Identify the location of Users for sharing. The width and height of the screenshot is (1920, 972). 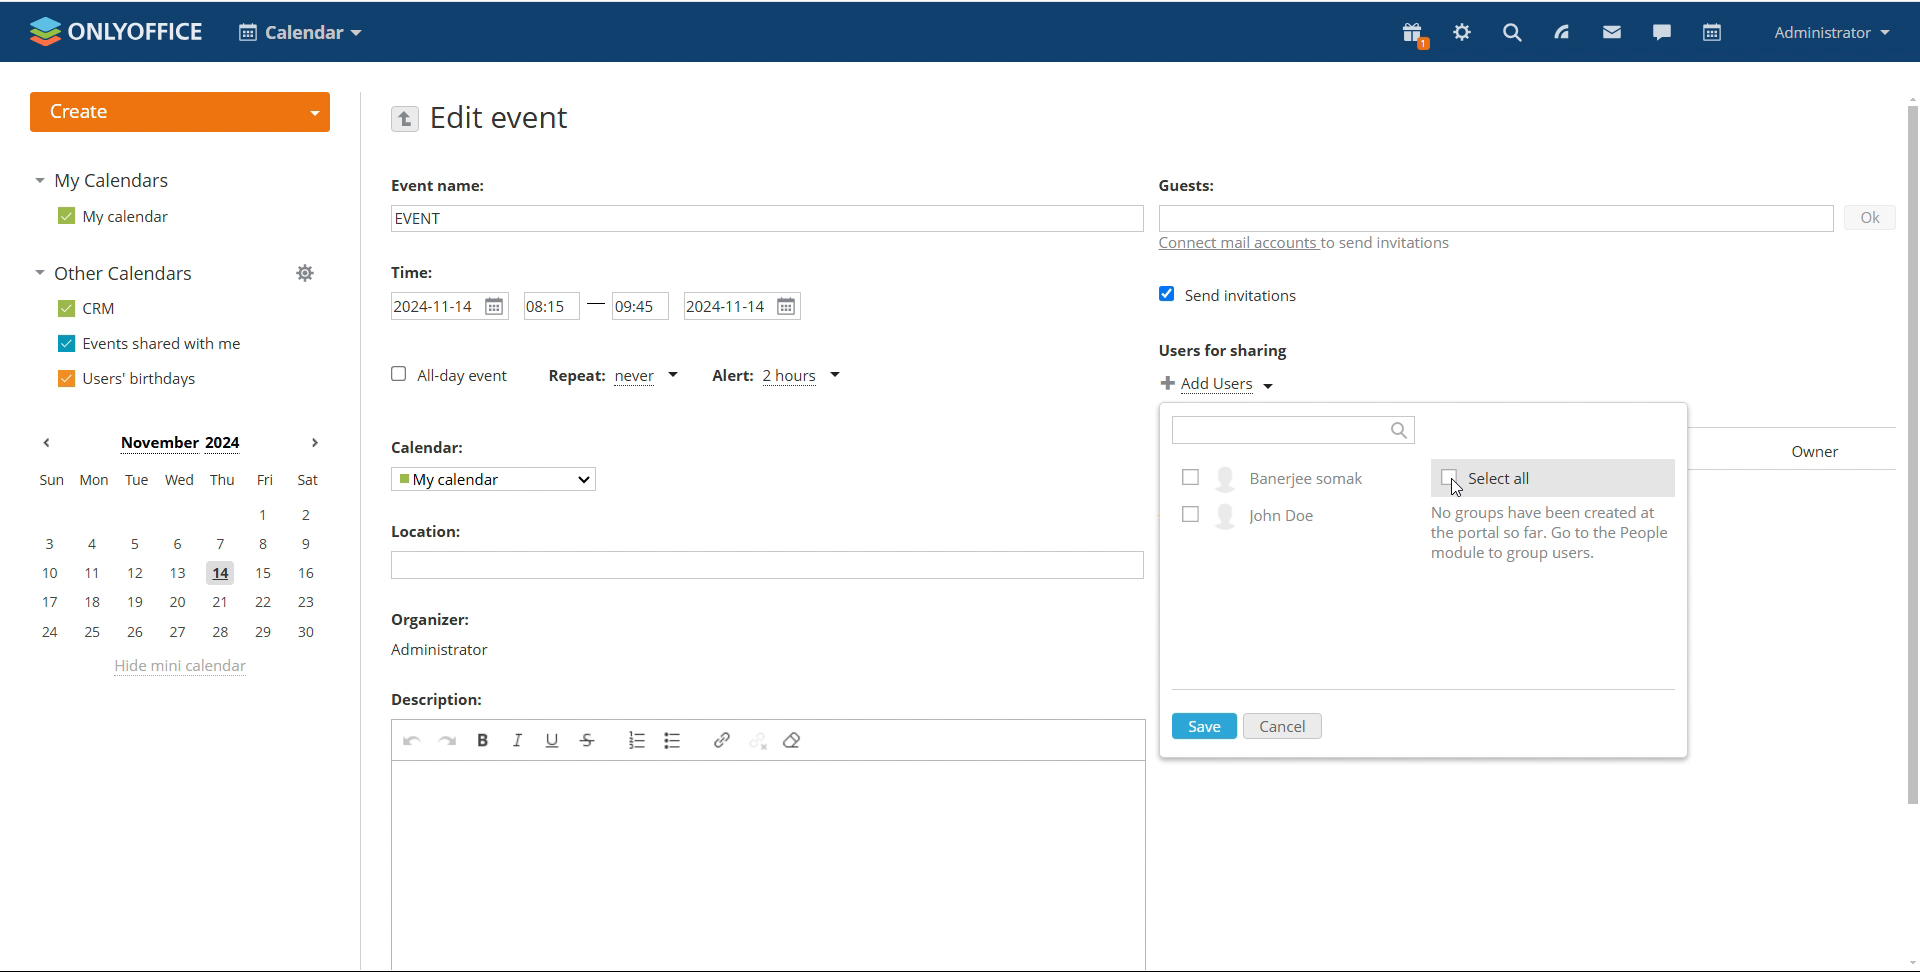
(1223, 351).